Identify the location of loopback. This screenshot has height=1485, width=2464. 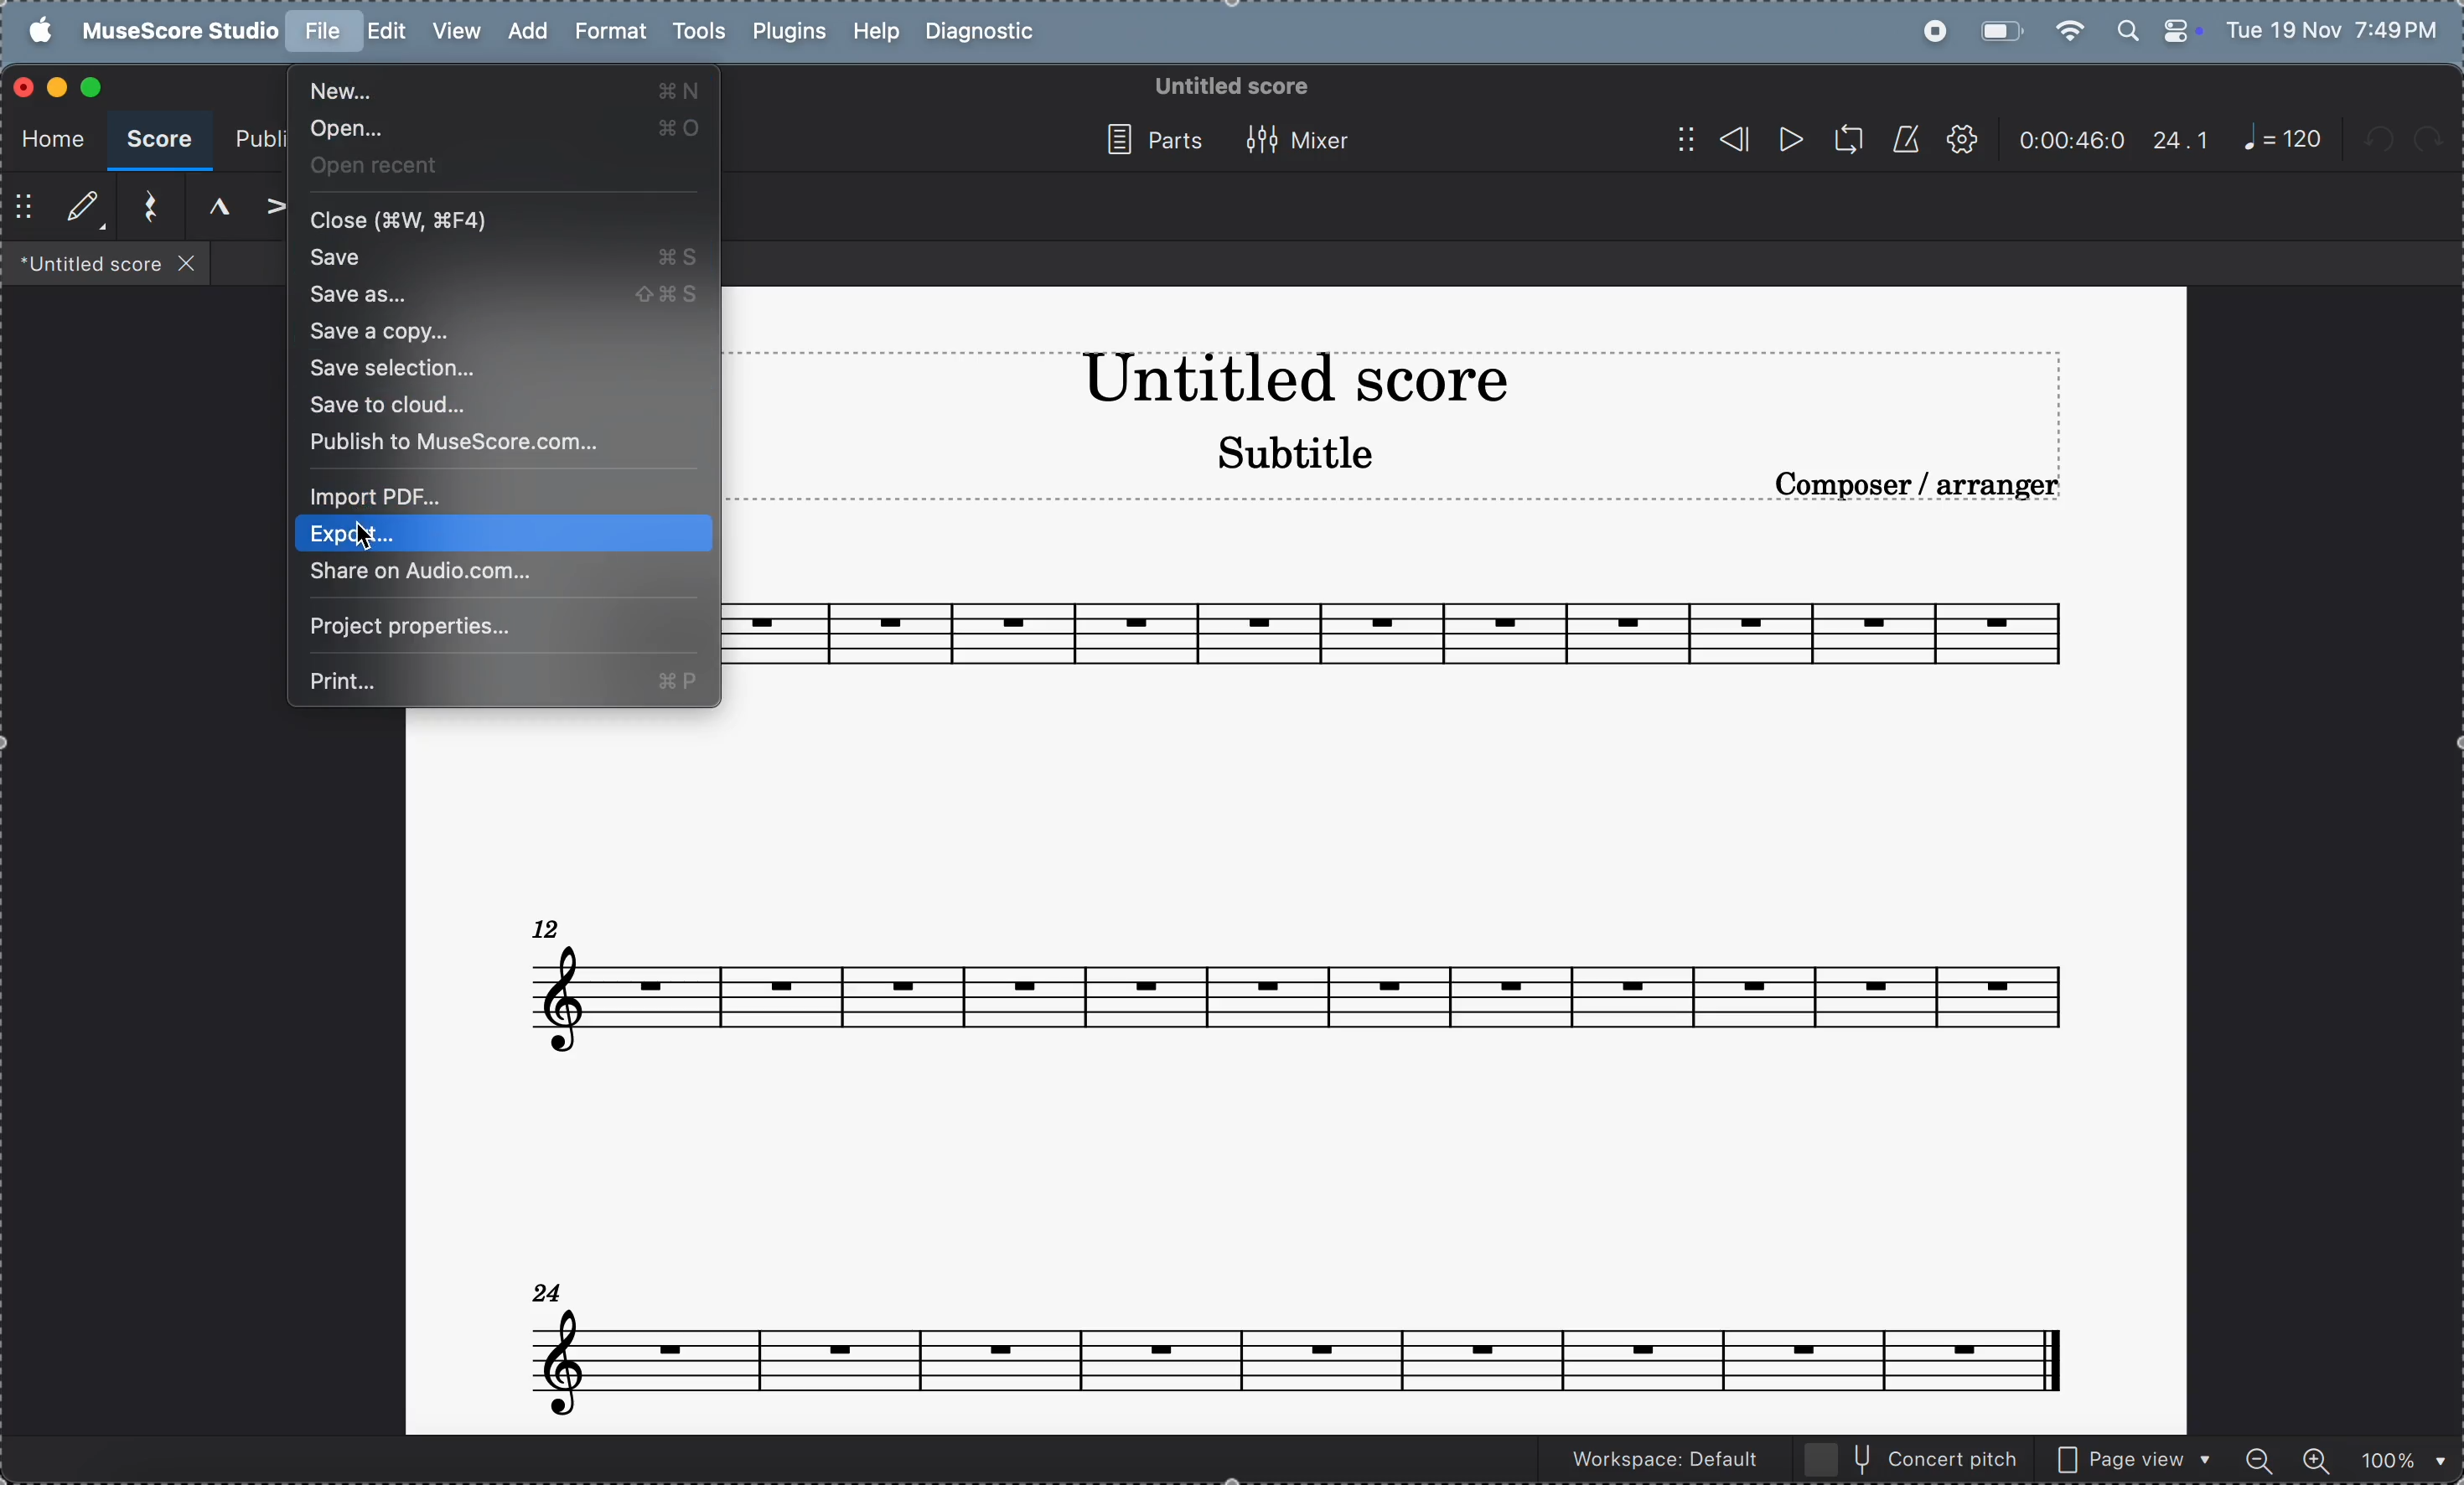
(1841, 140).